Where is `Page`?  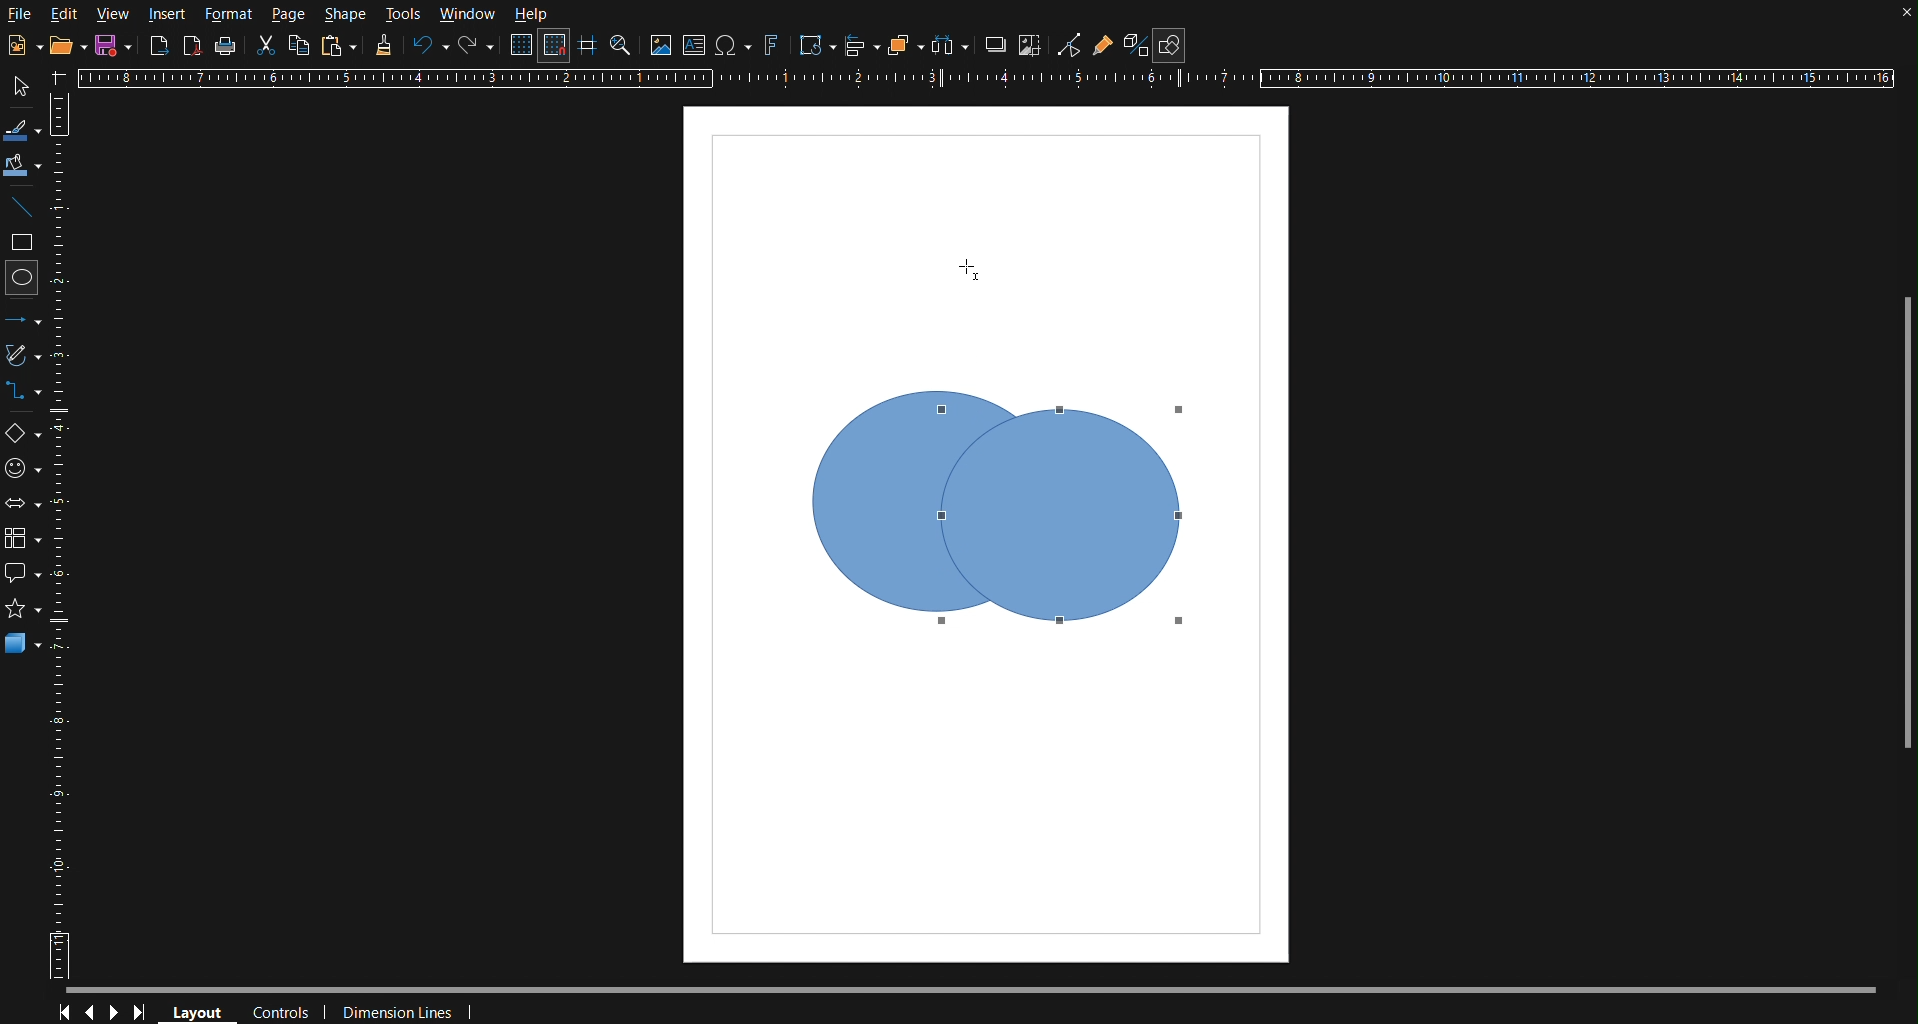 Page is located at coordinates (291, 14).